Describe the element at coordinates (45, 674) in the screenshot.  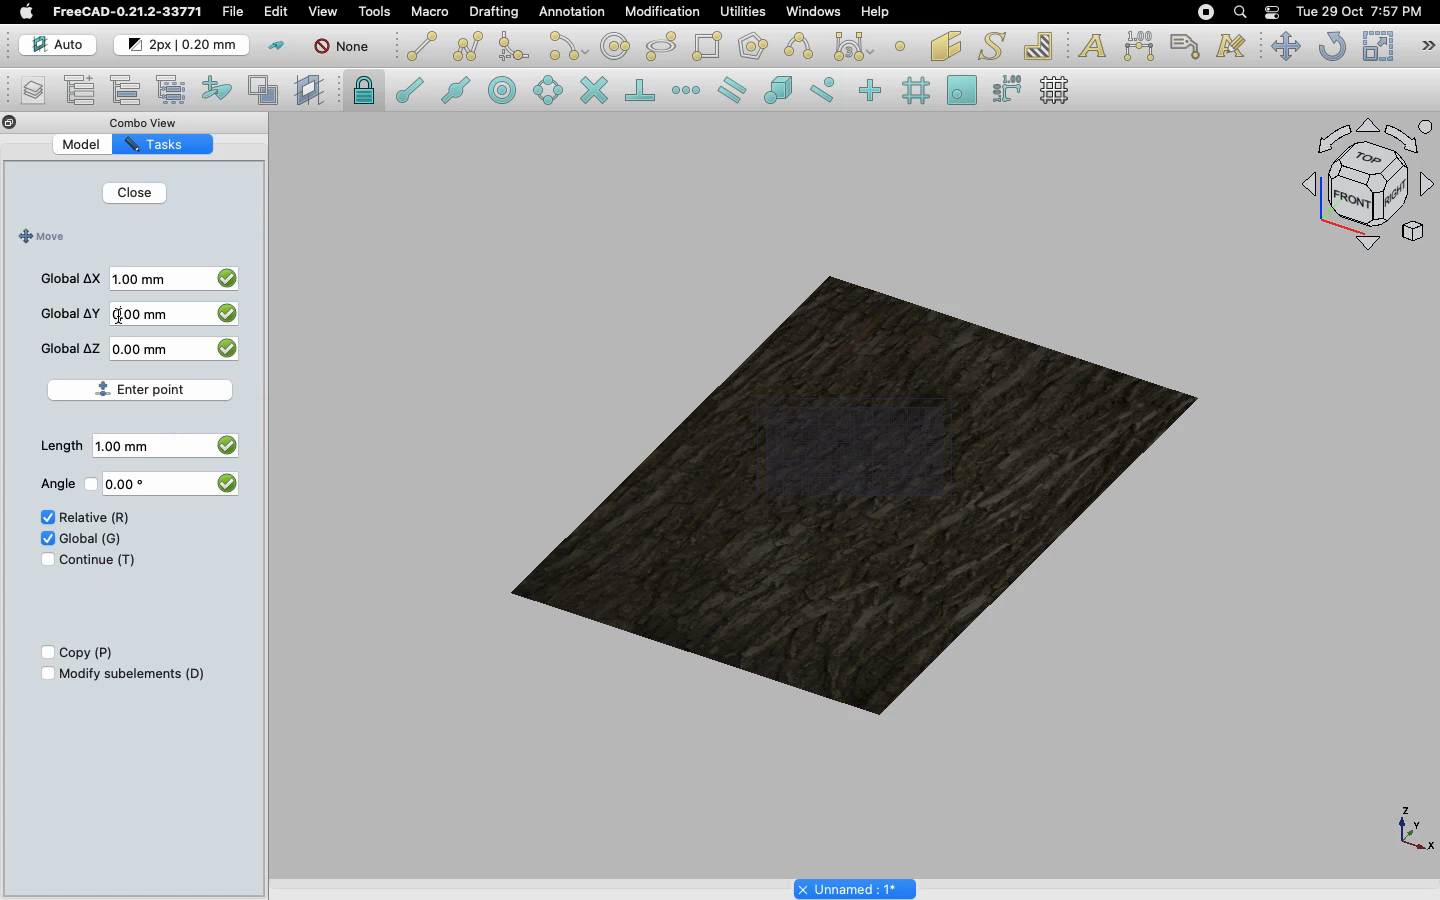
I see `Checkbox` at that location.